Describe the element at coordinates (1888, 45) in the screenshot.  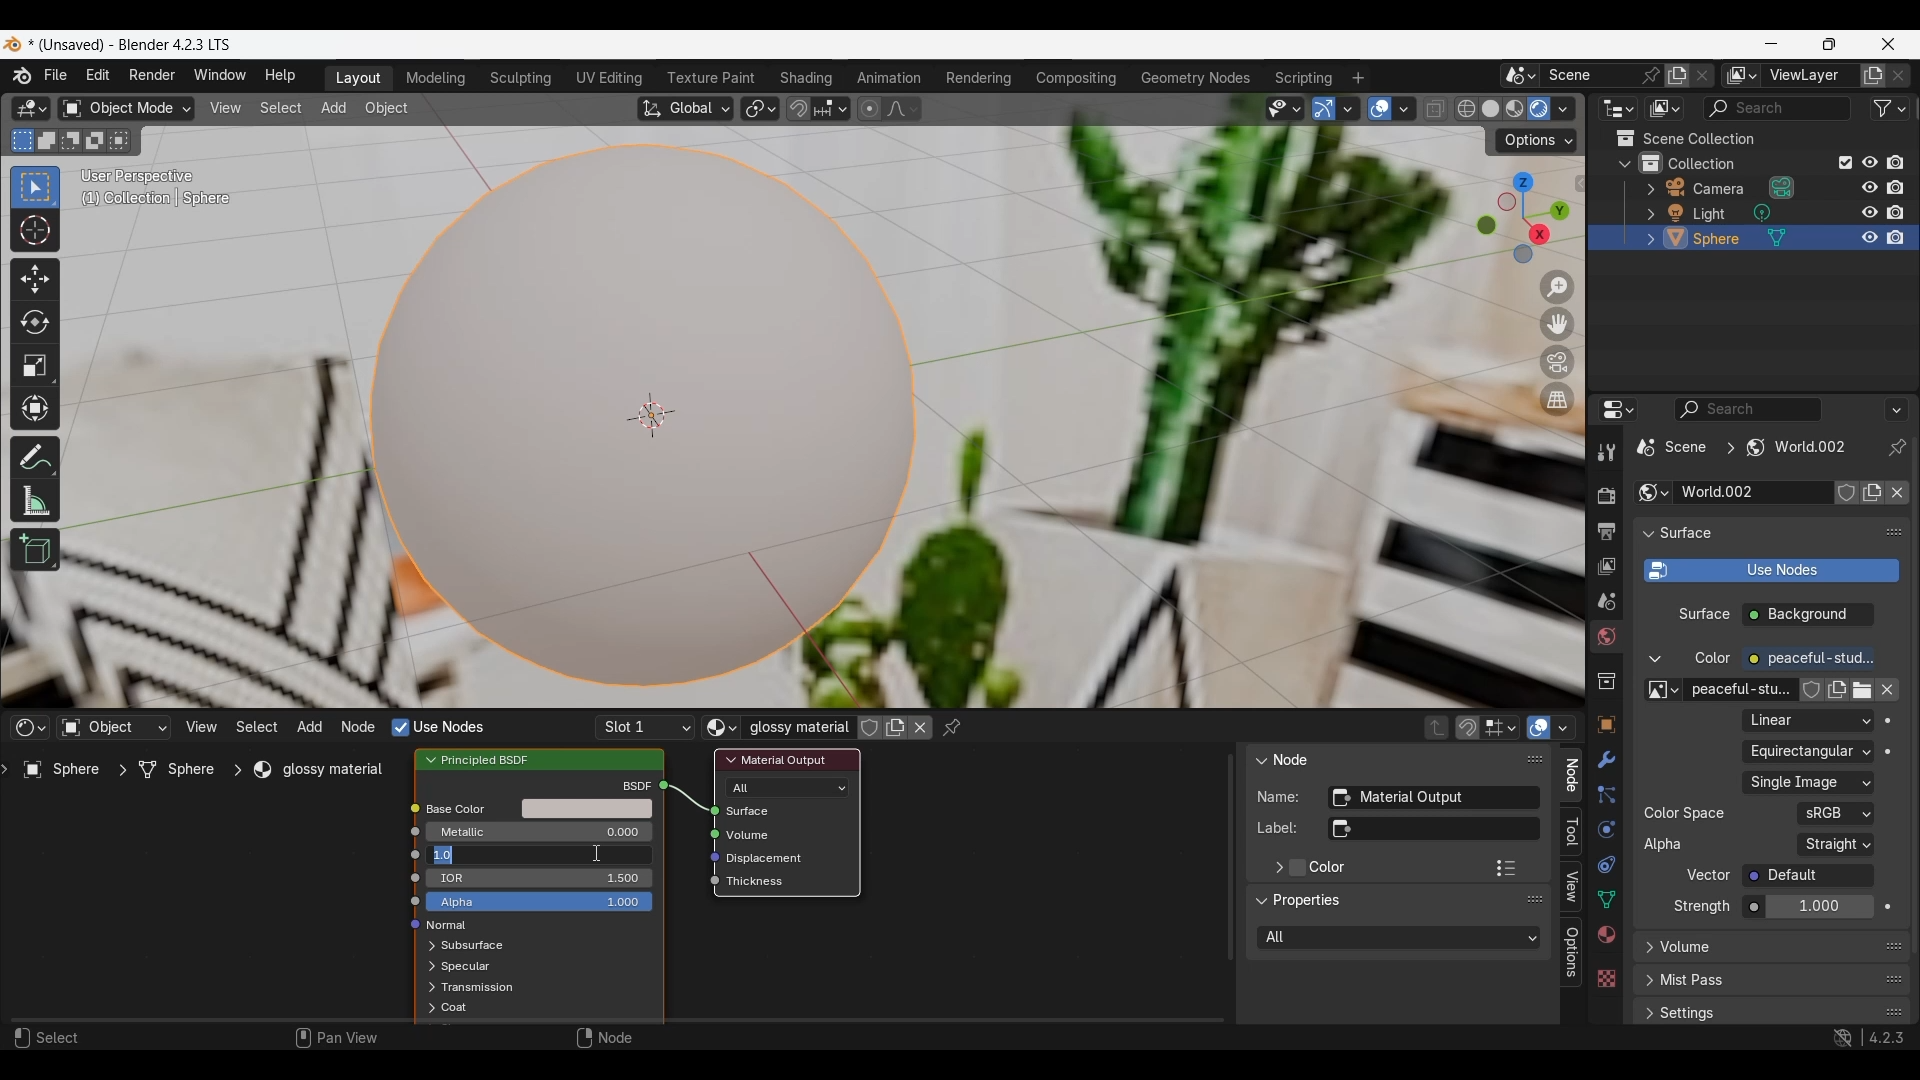
I see `Close interface` at that location.